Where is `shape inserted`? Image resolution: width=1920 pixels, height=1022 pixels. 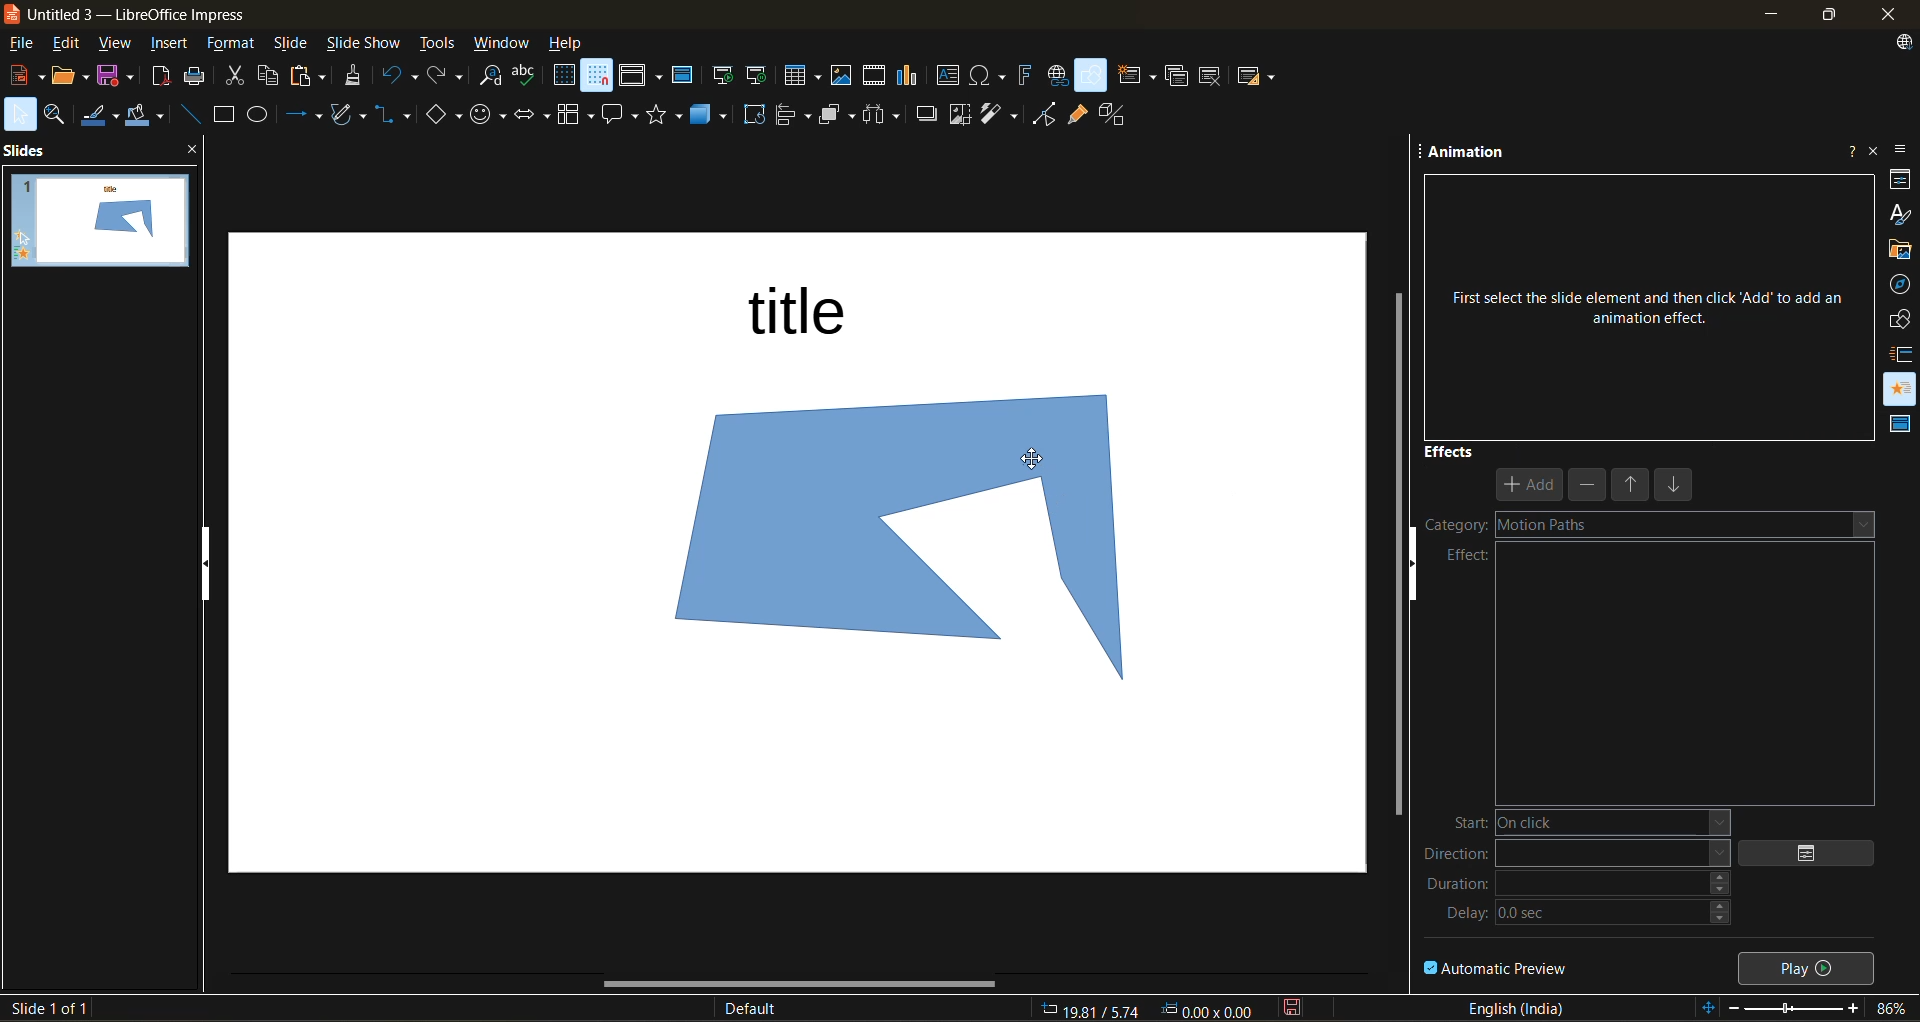
shape inserted is located at coordinates (845, 545).